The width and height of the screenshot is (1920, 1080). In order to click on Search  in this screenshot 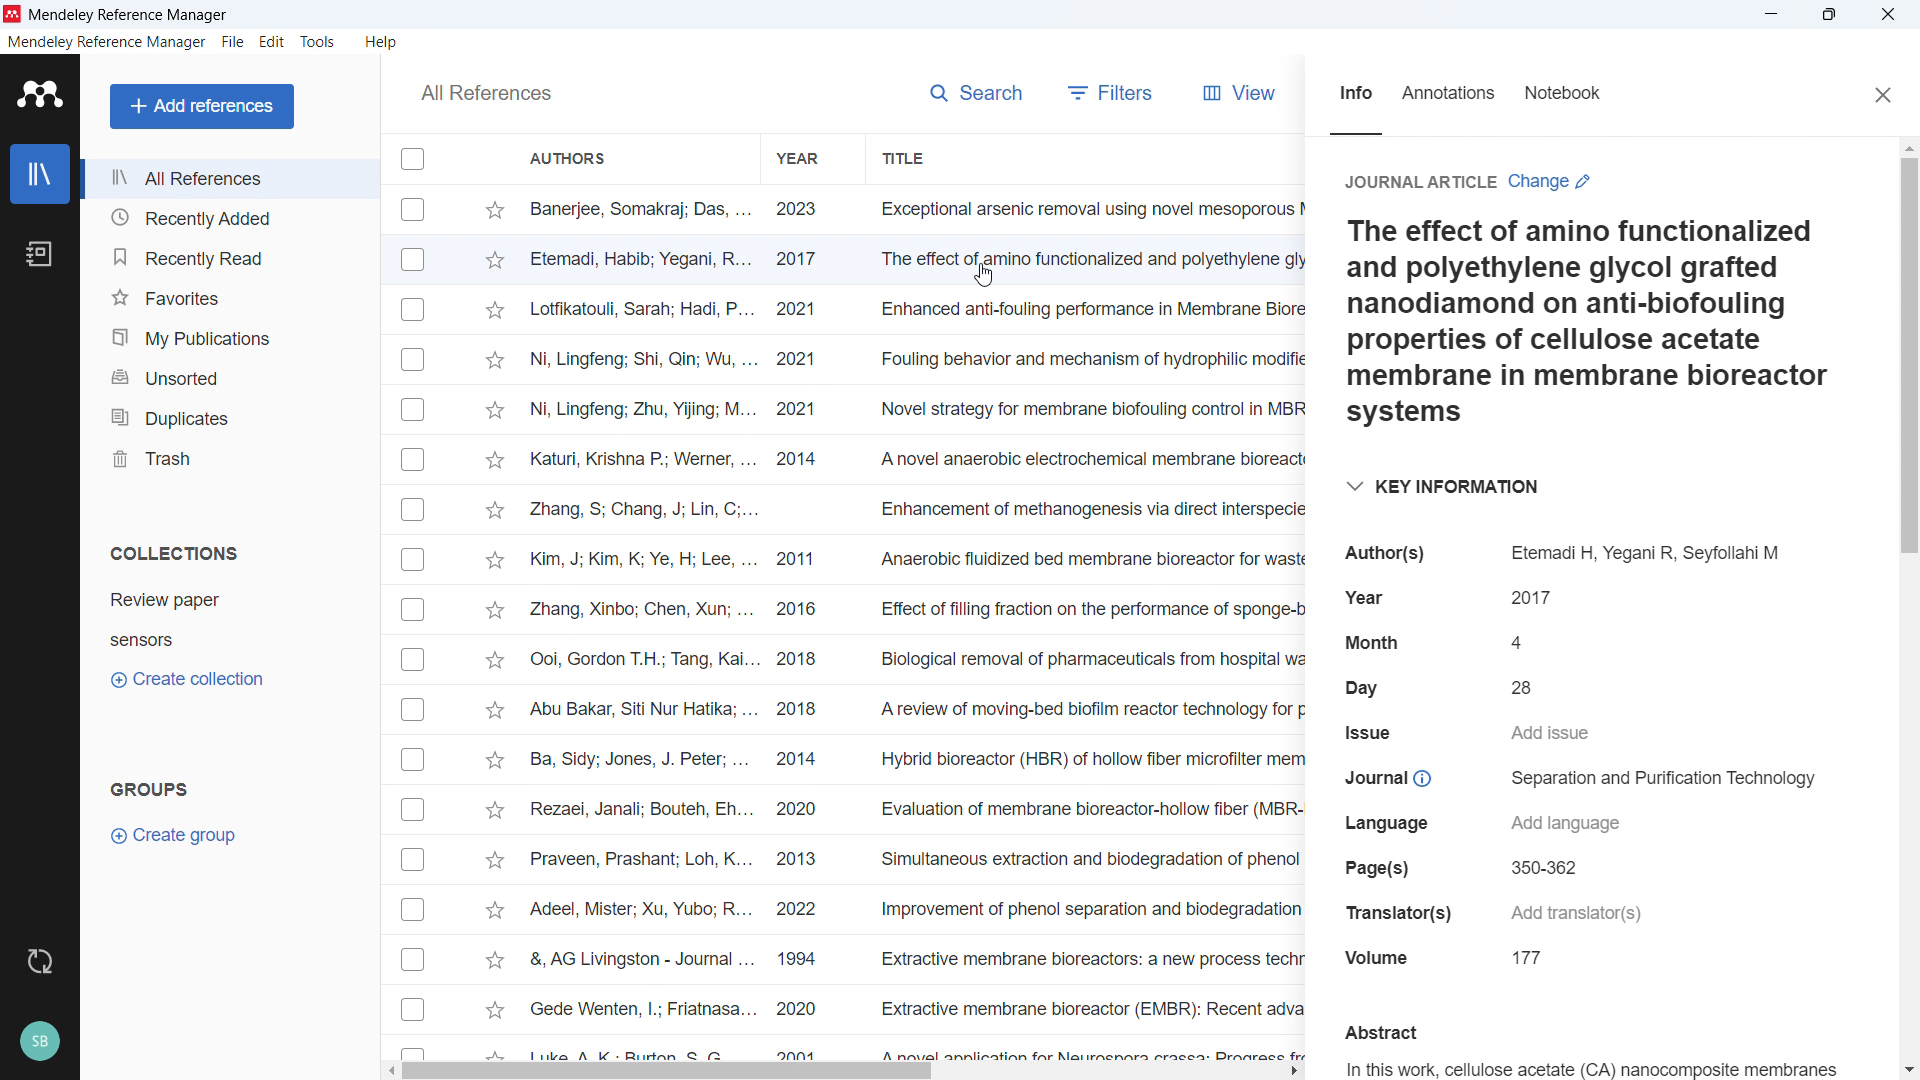, I will do `click(977, 92)`.